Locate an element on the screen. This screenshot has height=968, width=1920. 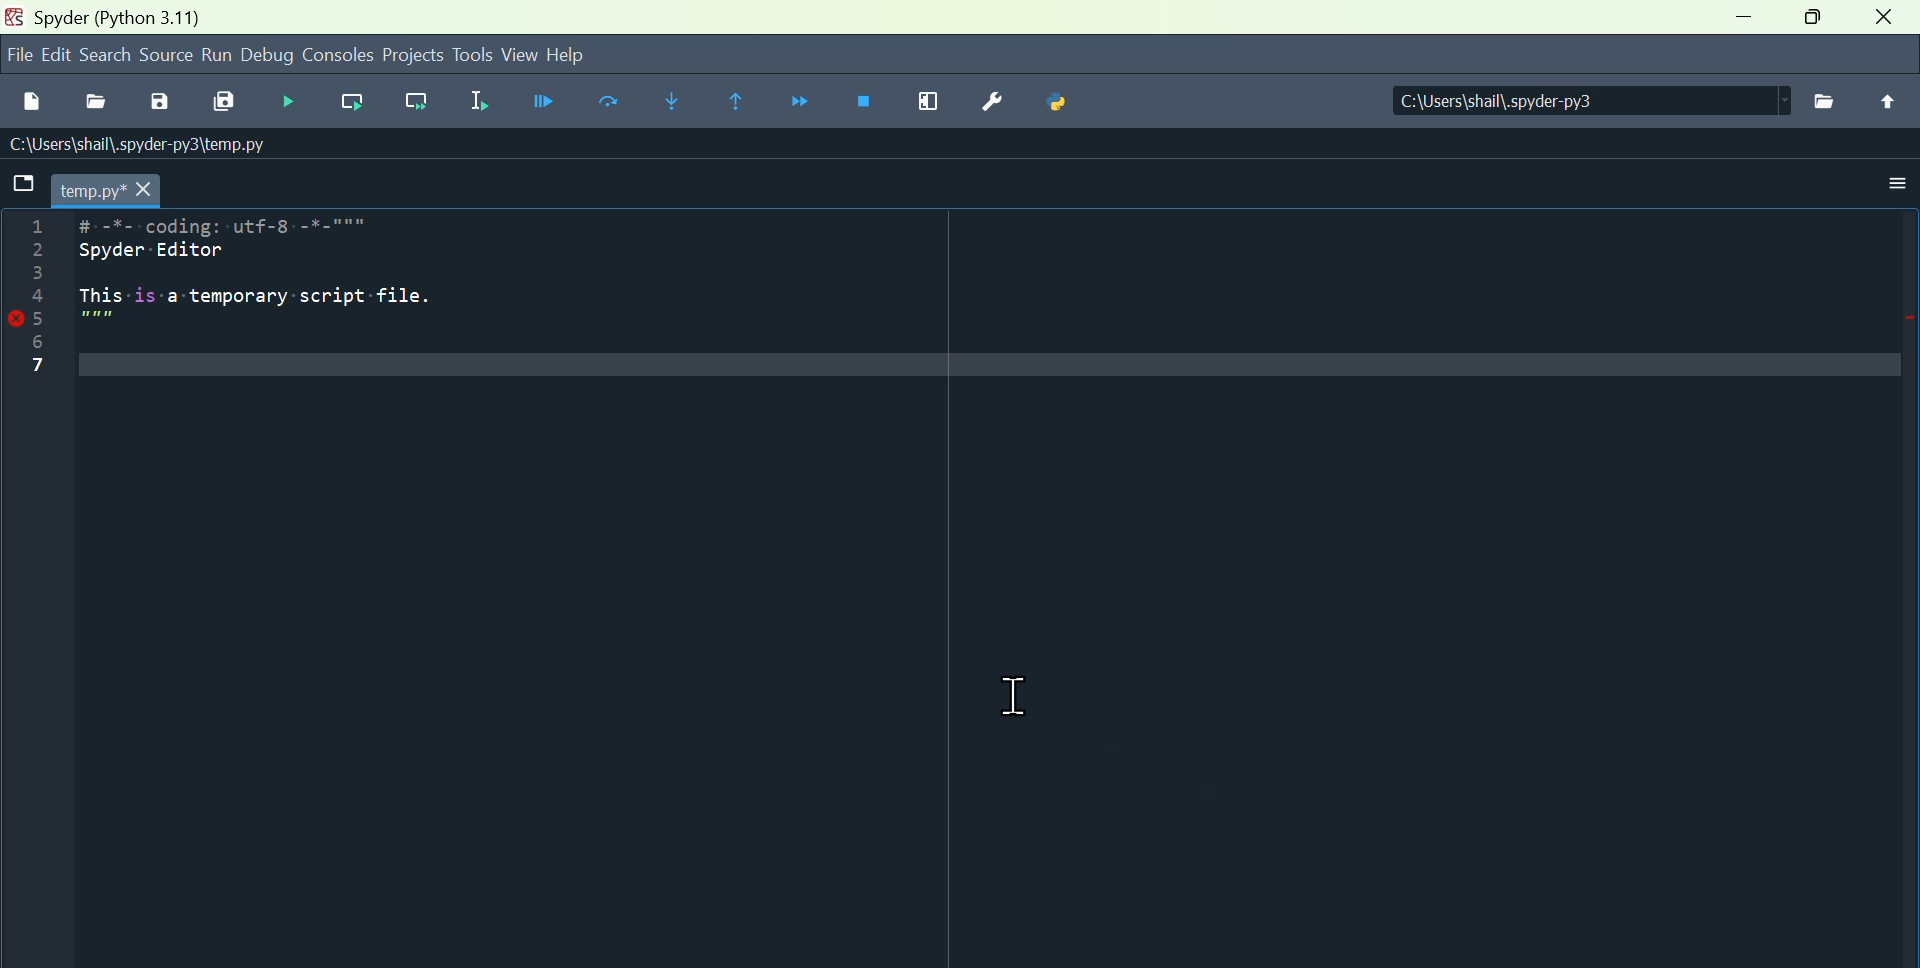
close is located at coordinates (1886, 19).